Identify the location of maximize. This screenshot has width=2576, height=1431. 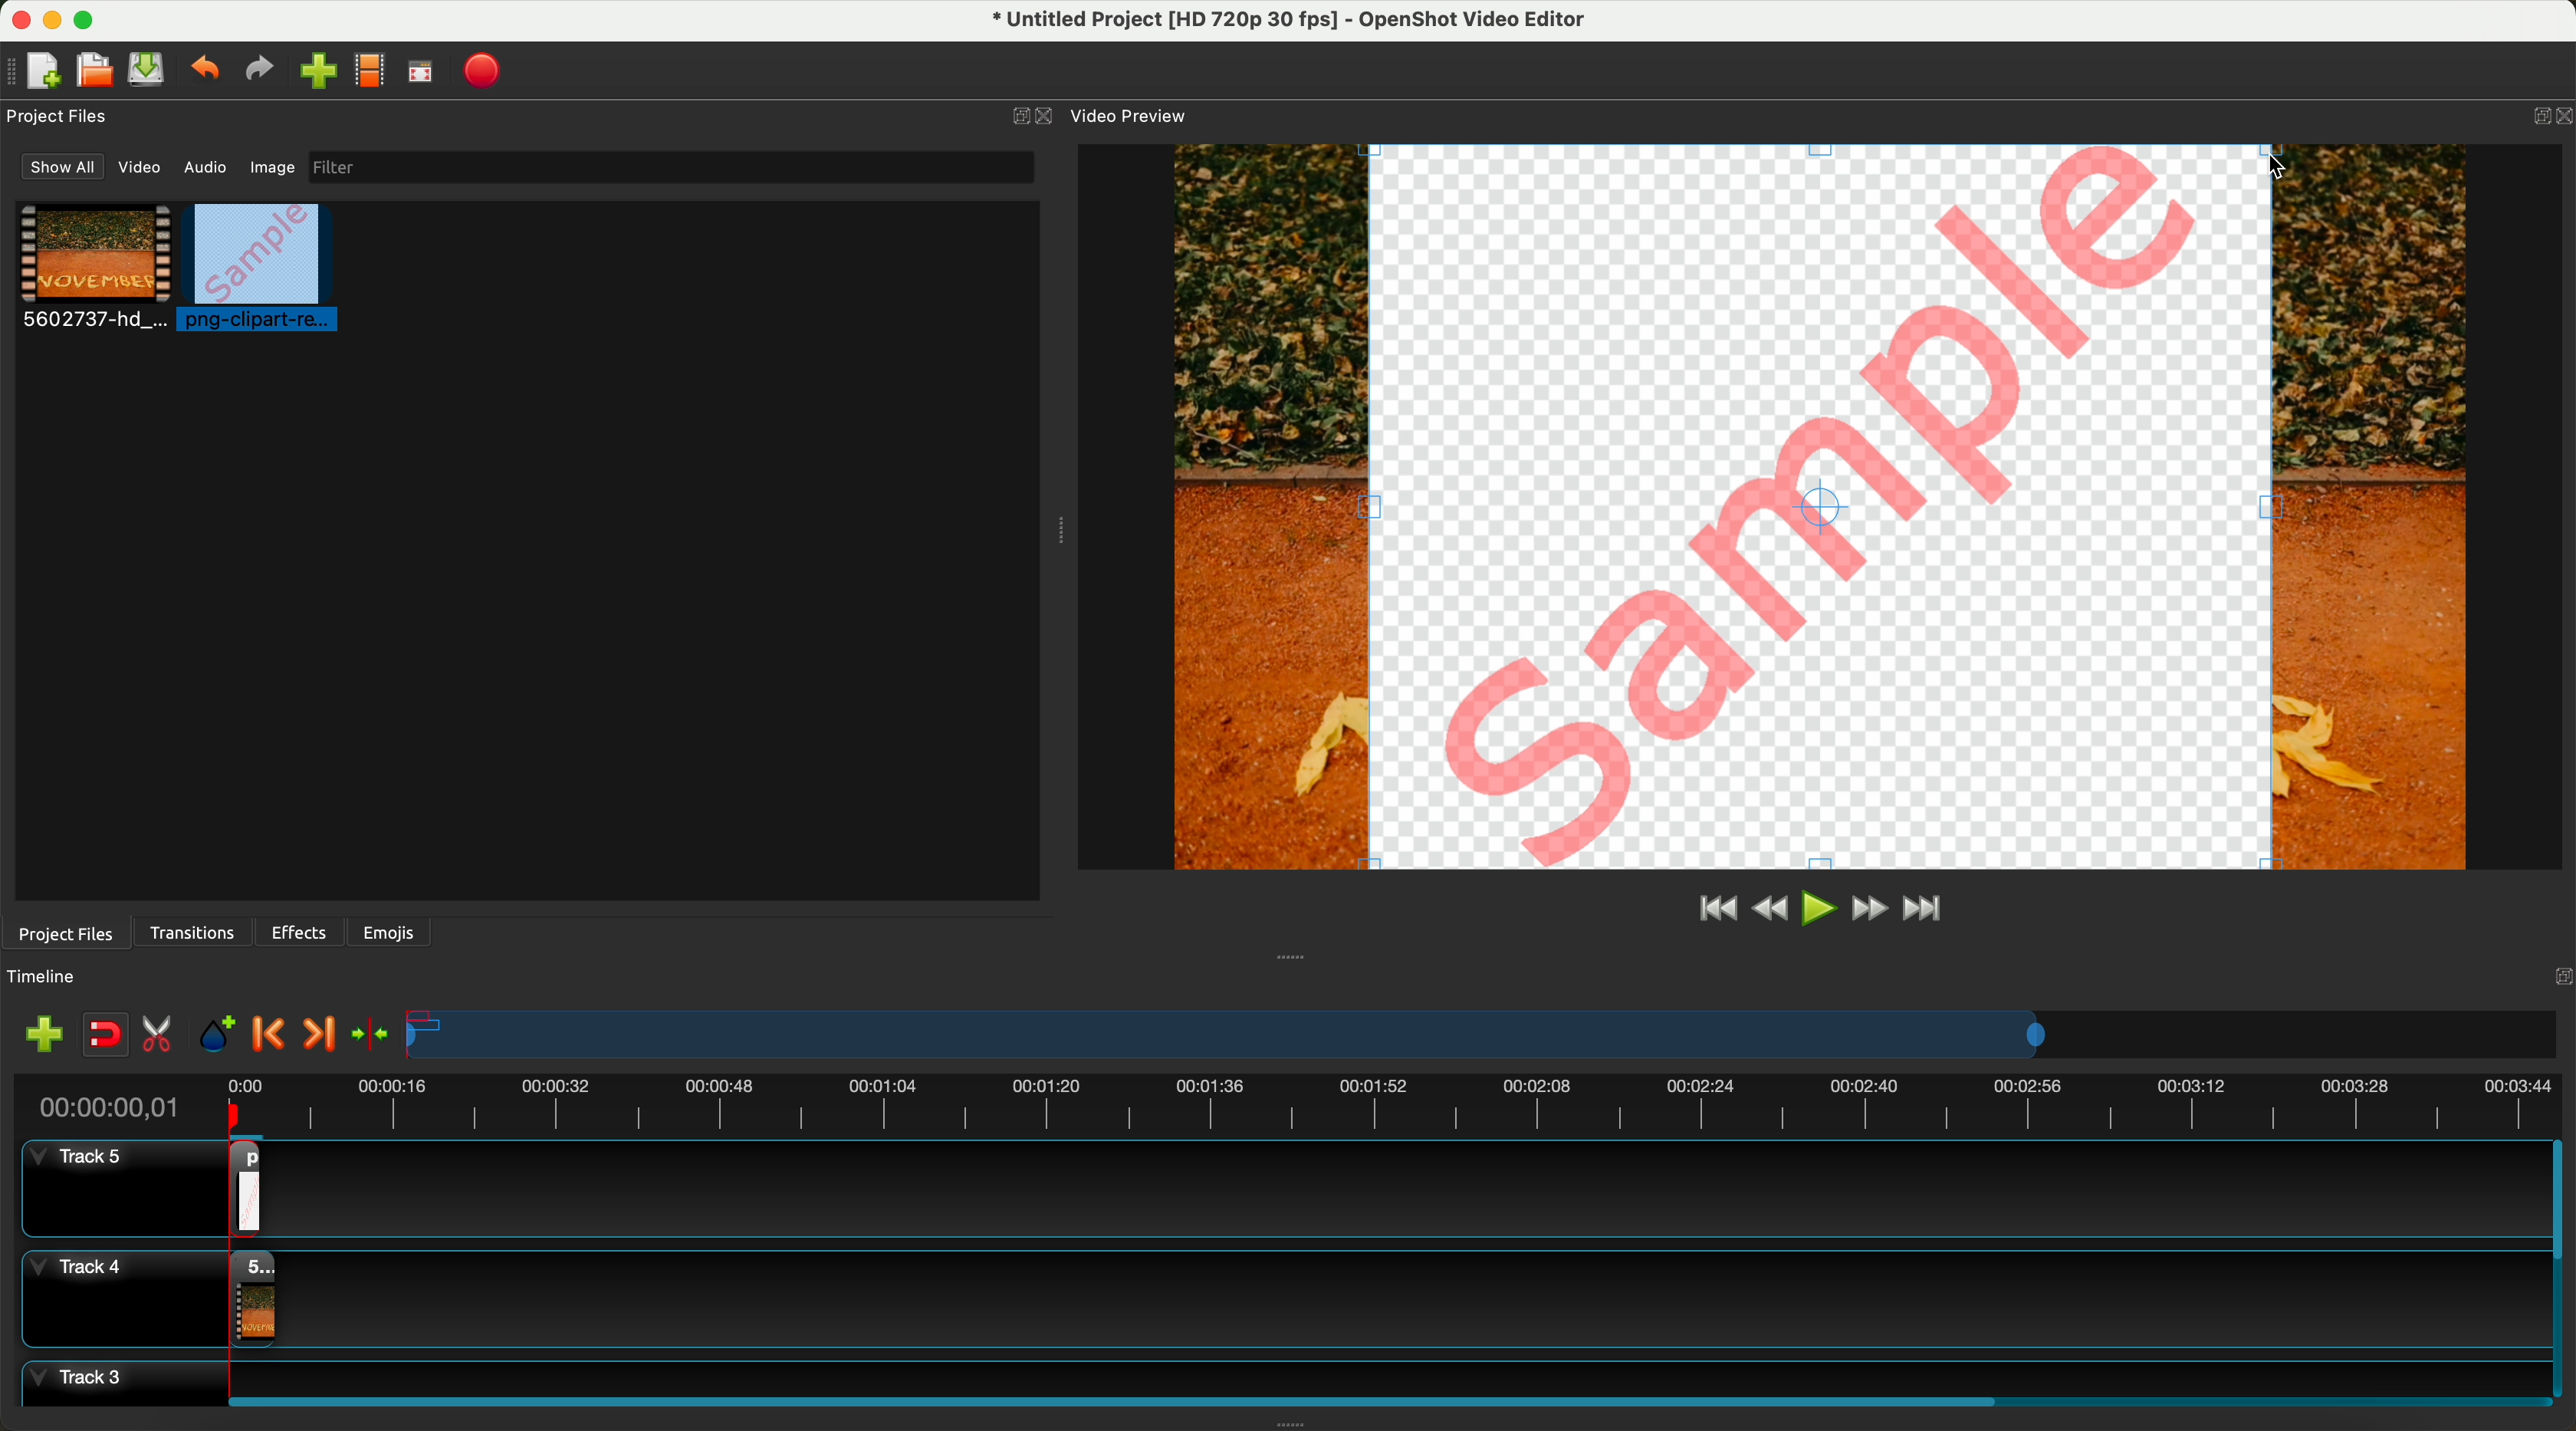
(92, 18).